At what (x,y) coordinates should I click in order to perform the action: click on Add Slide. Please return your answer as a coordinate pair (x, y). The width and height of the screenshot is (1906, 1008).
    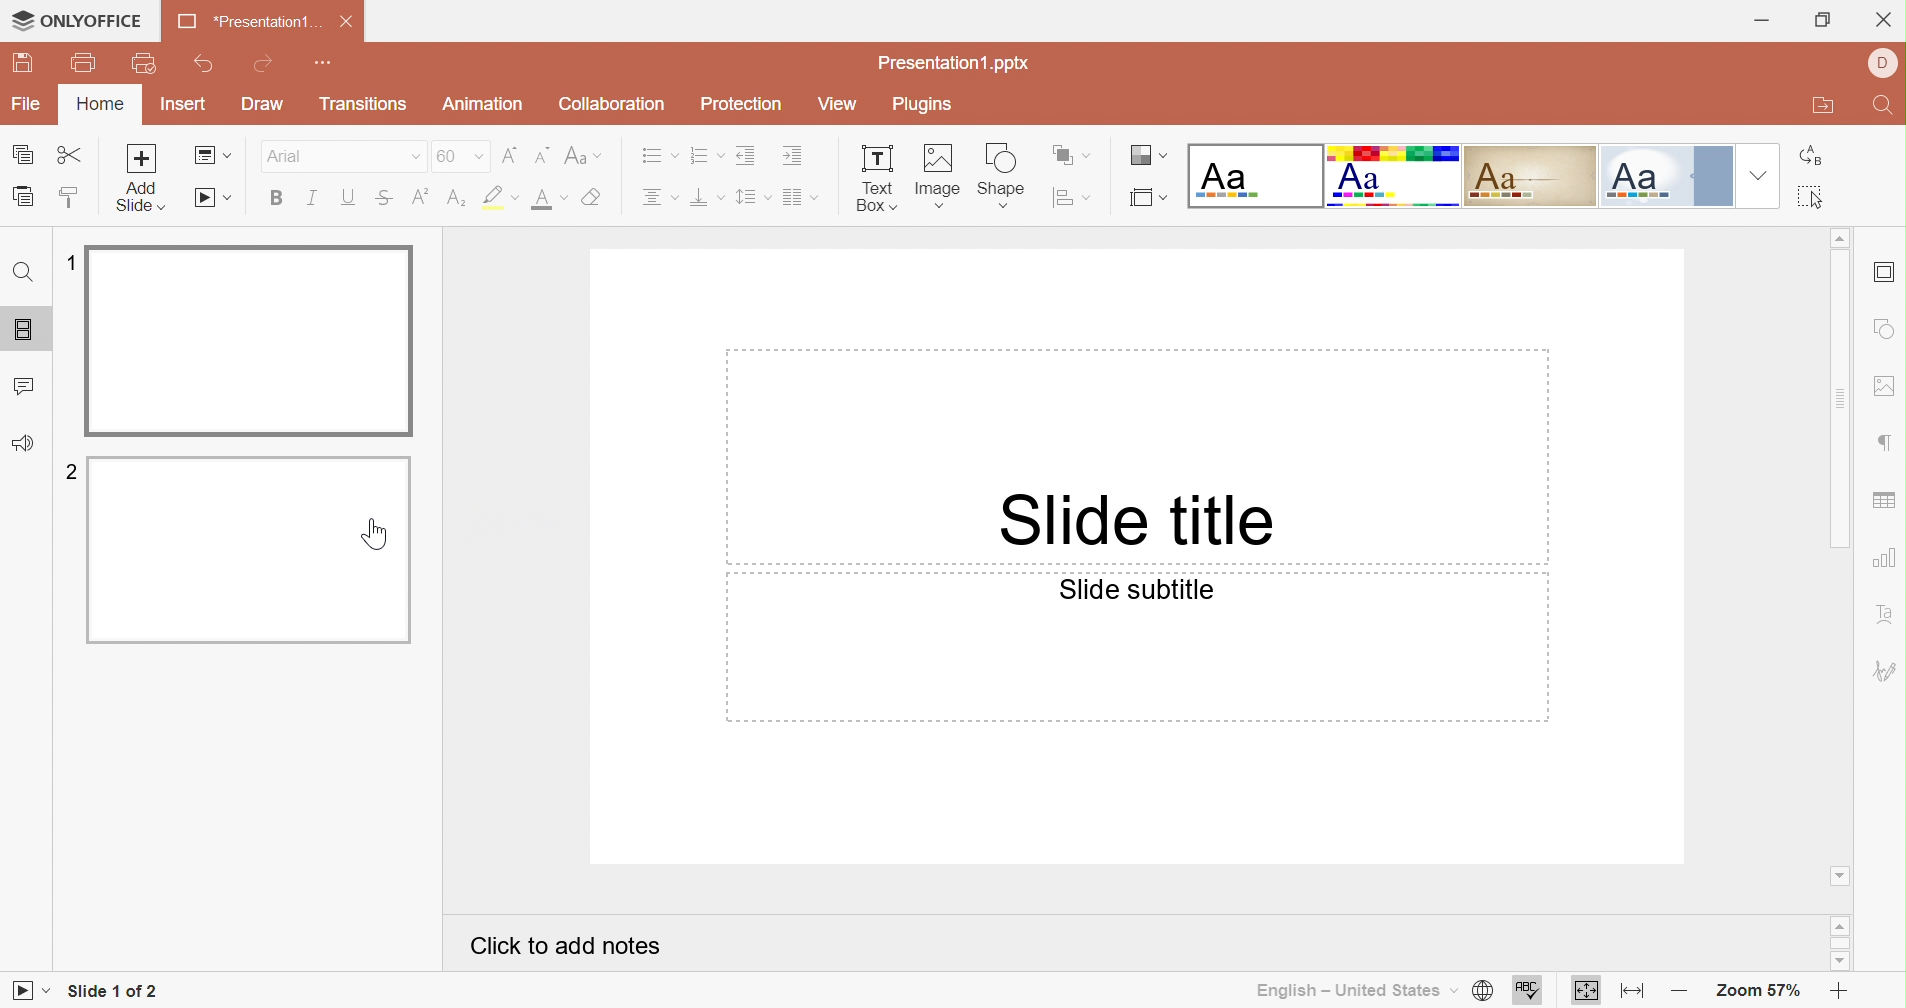
    Looking at the image, I should click on (147, 180).